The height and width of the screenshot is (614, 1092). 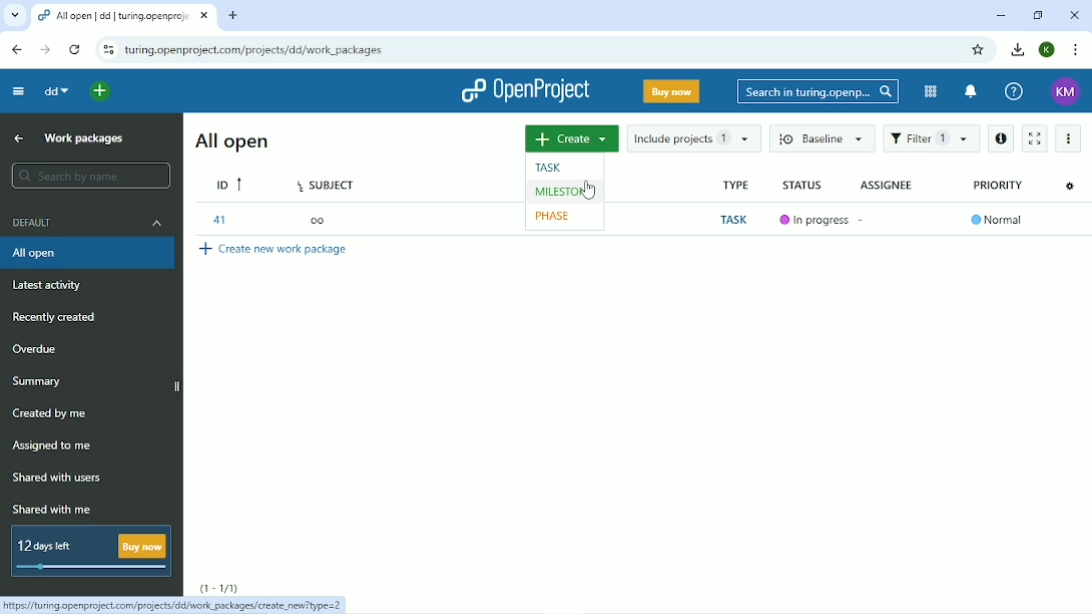 I want to click on Minimize, so click(x=1000, y=17).